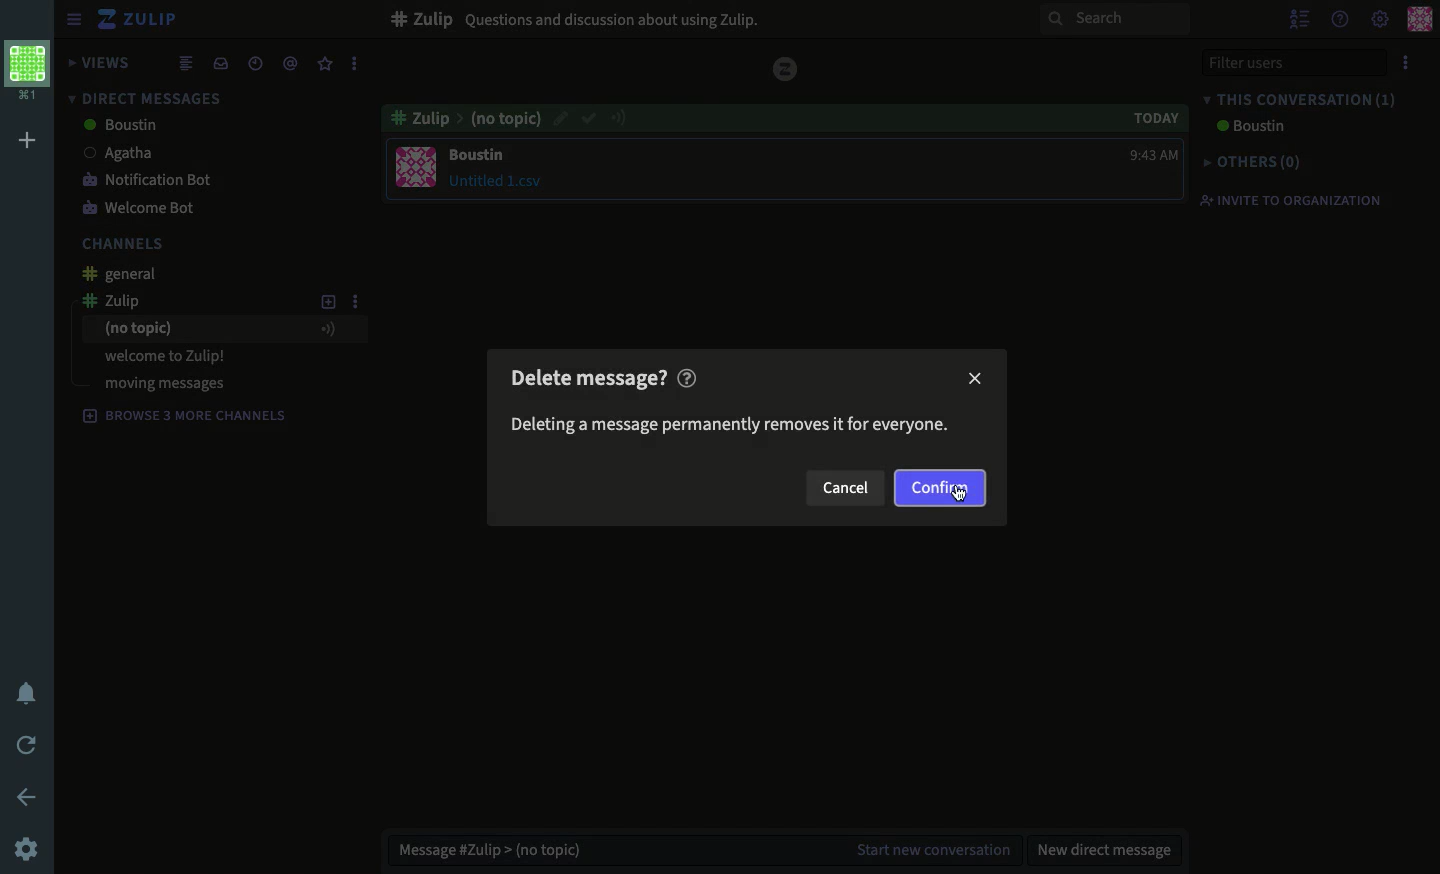 Image resolution: width=1440 pixels, height=874 pixels. I want to click on views, so click(101, 62).